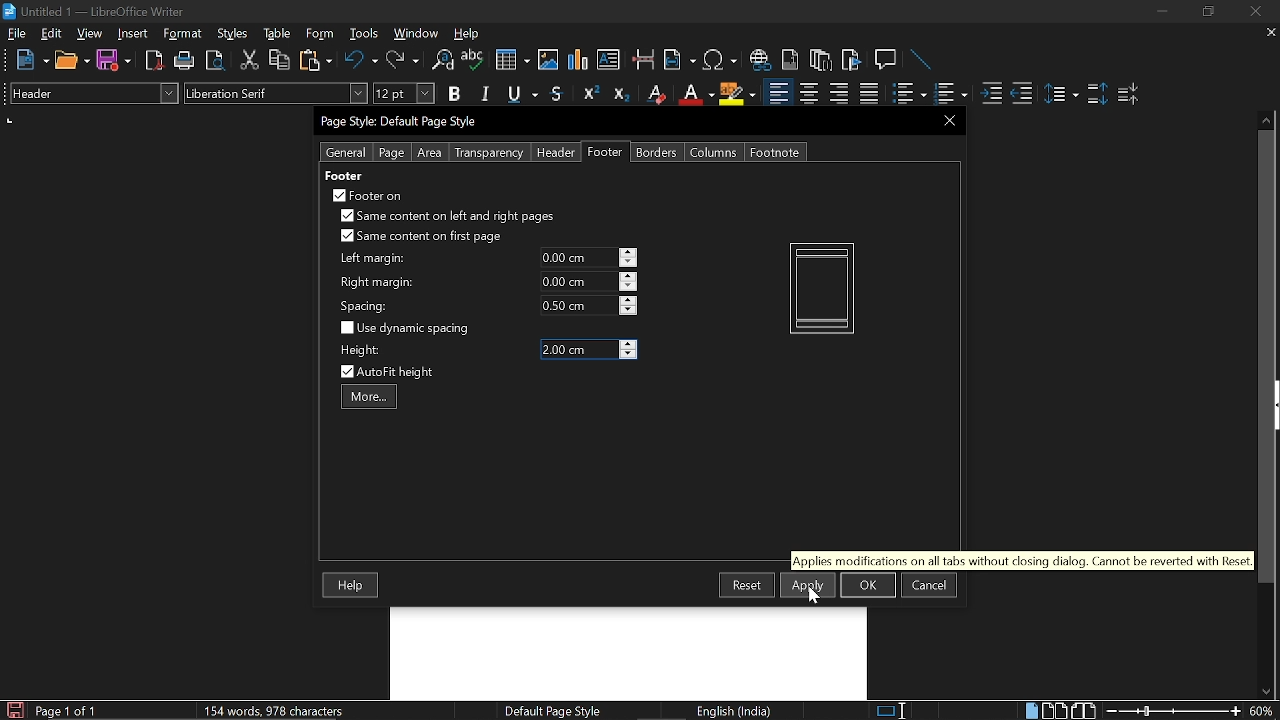 This screenshot has width=1280, height=720. Describe the element at coordinates (1130, 93) in the screenshot. I see `decrease paragraph spacing Decrease paragraph spacing` at that location.